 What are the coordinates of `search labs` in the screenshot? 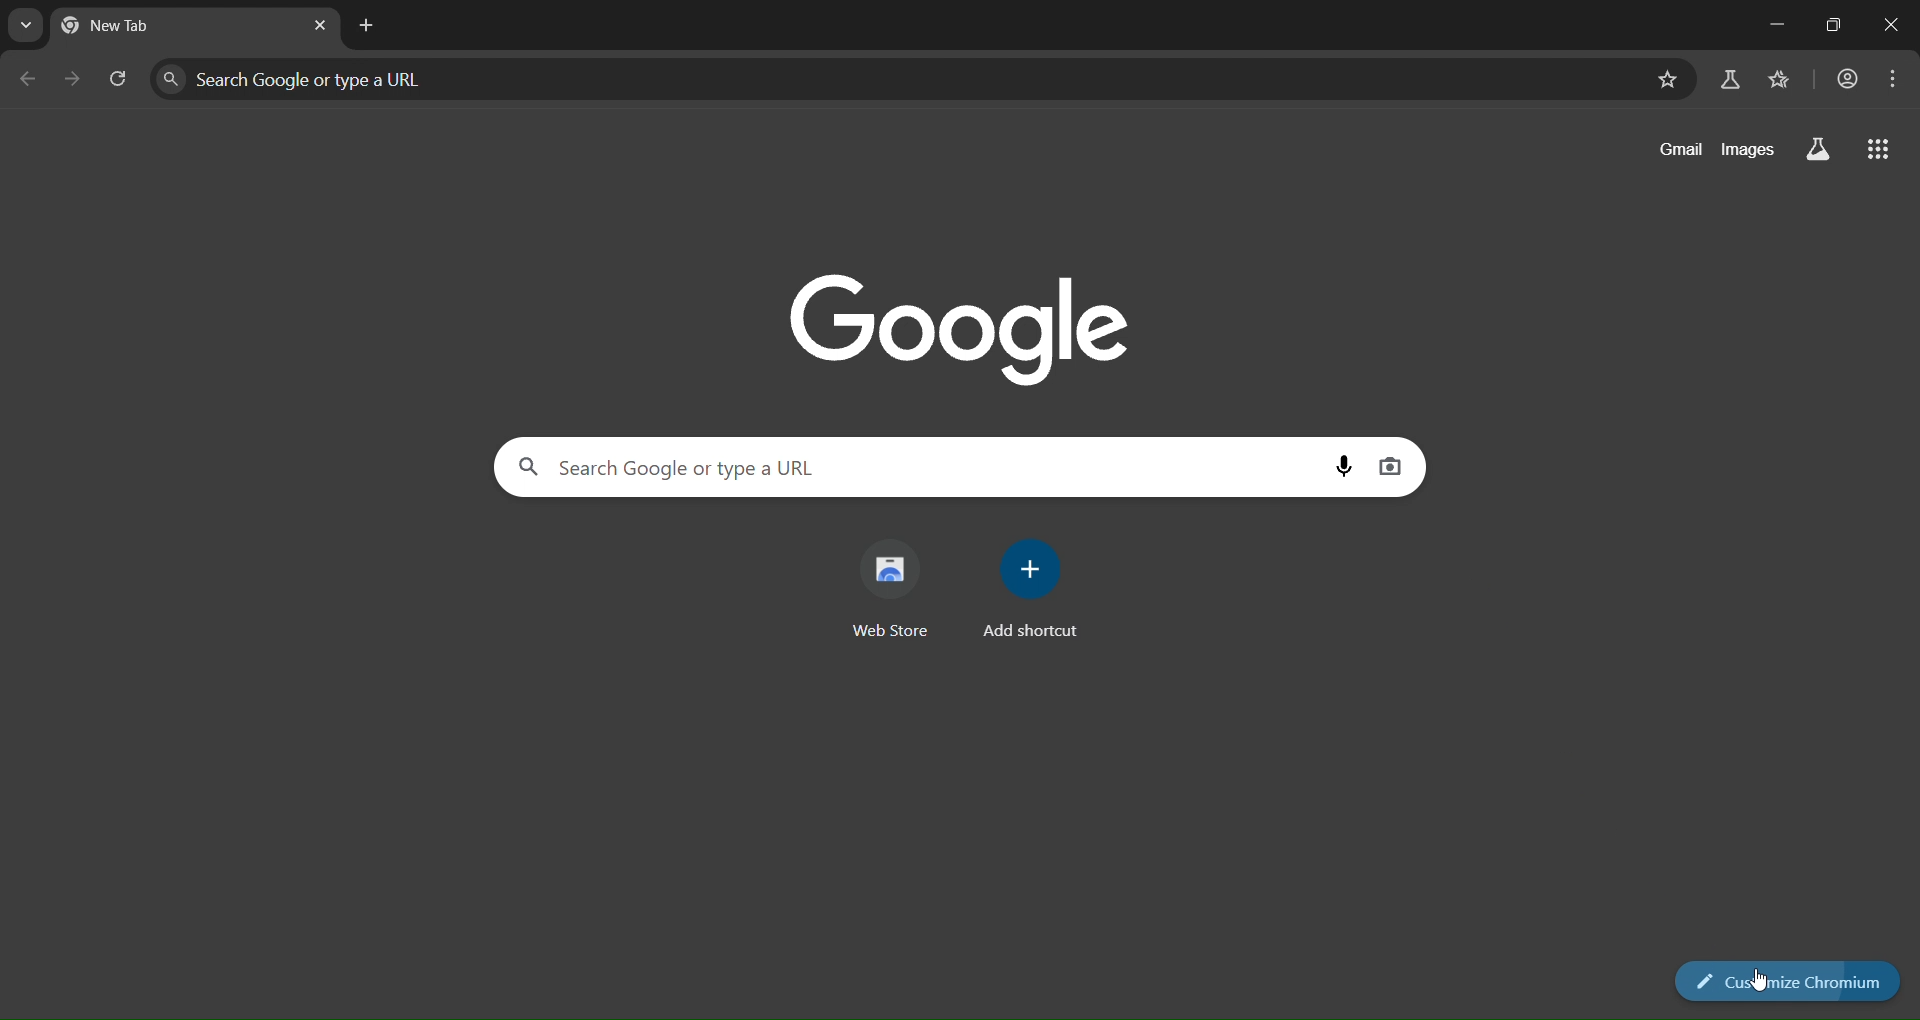 It's located at (1730, 78).